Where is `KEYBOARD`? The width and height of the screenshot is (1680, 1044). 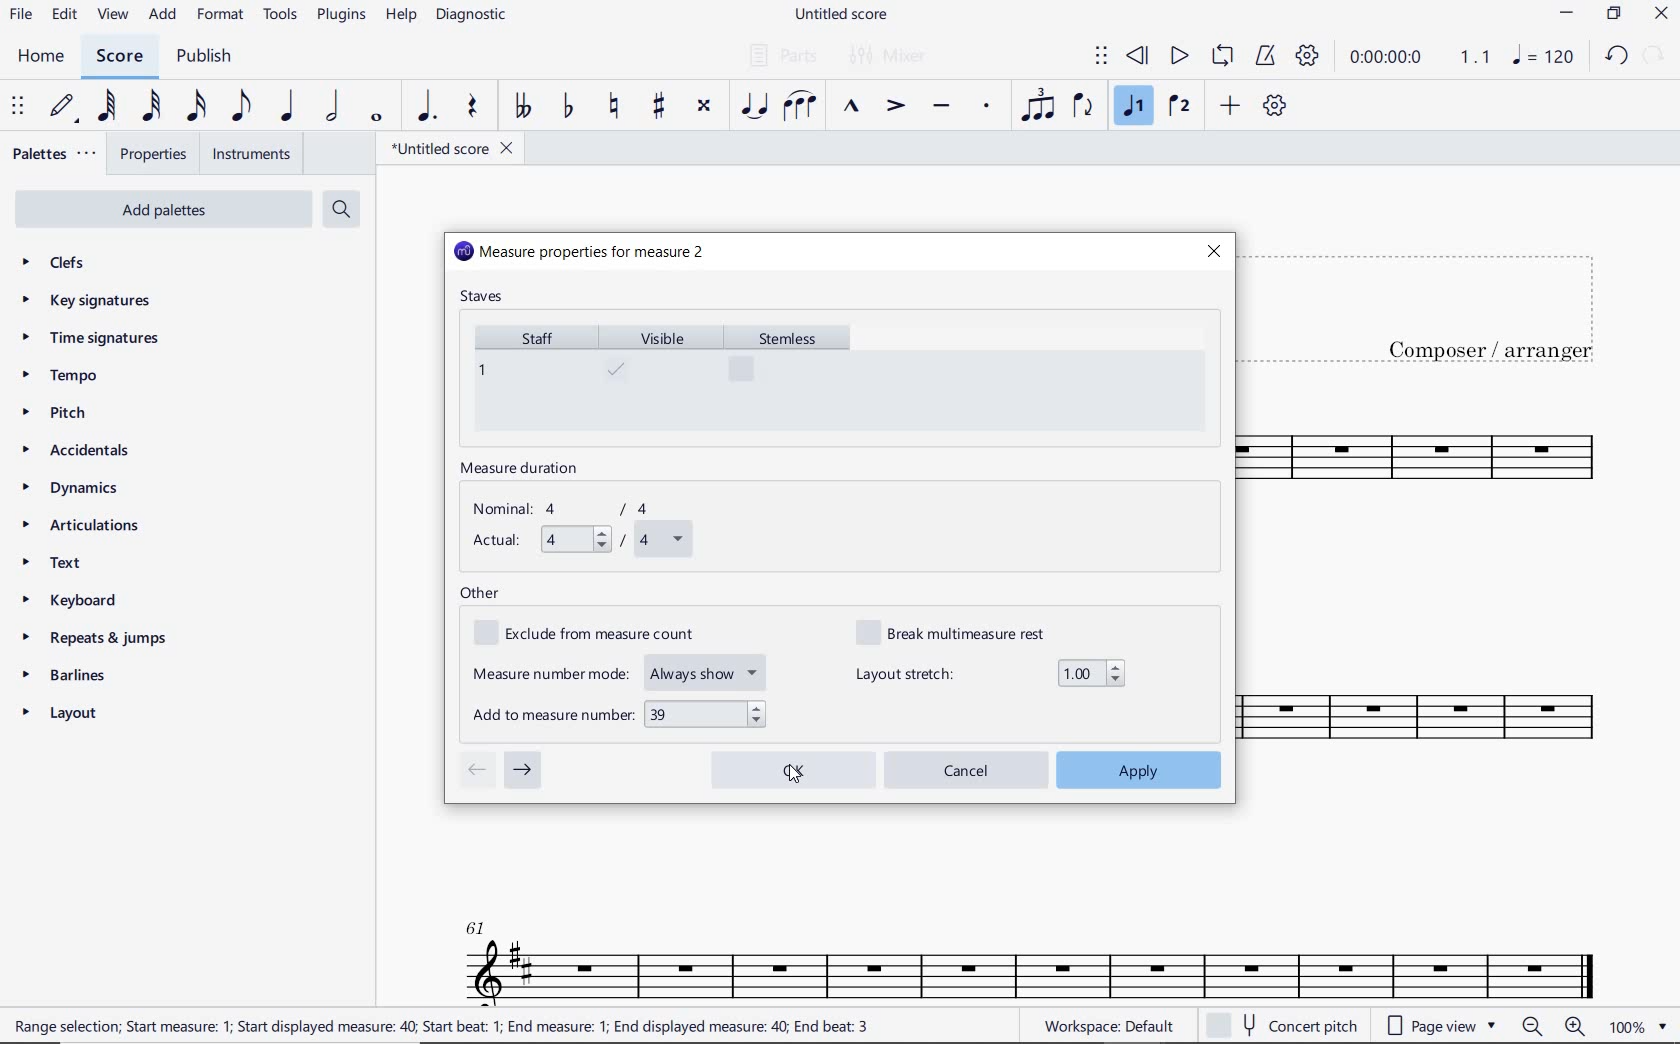 KEYBOARD is located at coordinates (86, 602).